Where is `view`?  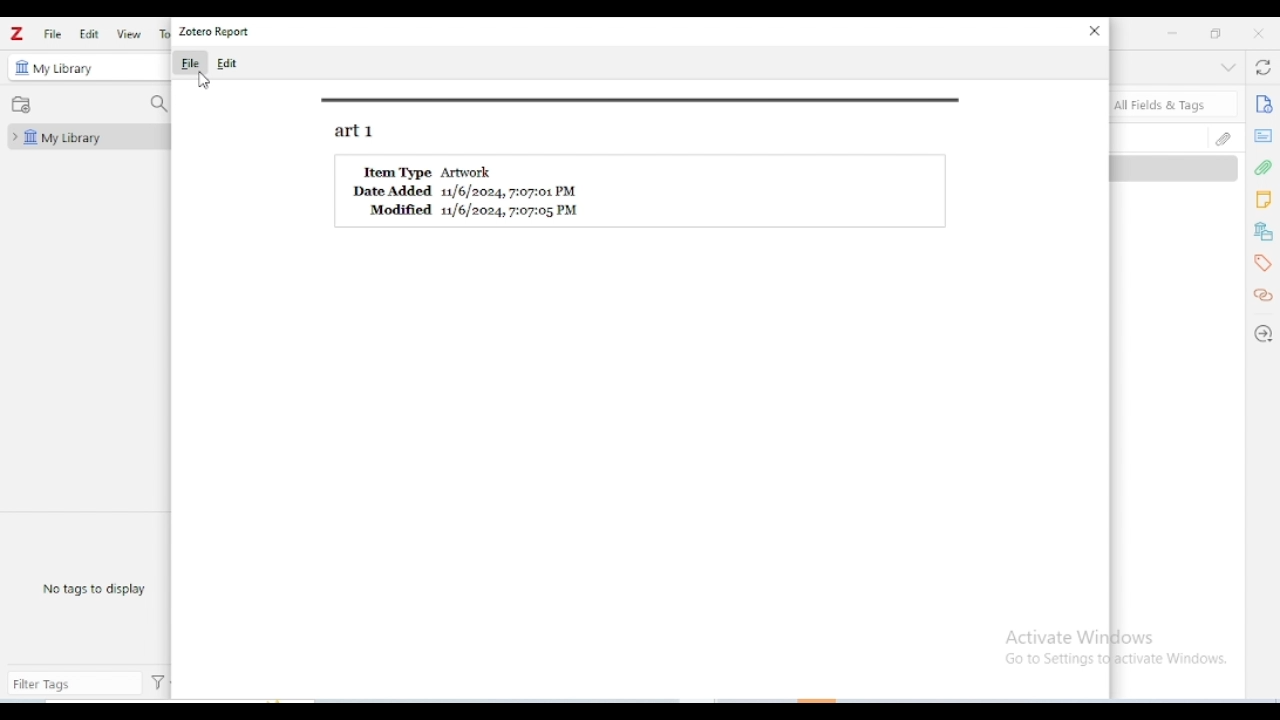
view is located at coordinates (128, 34).